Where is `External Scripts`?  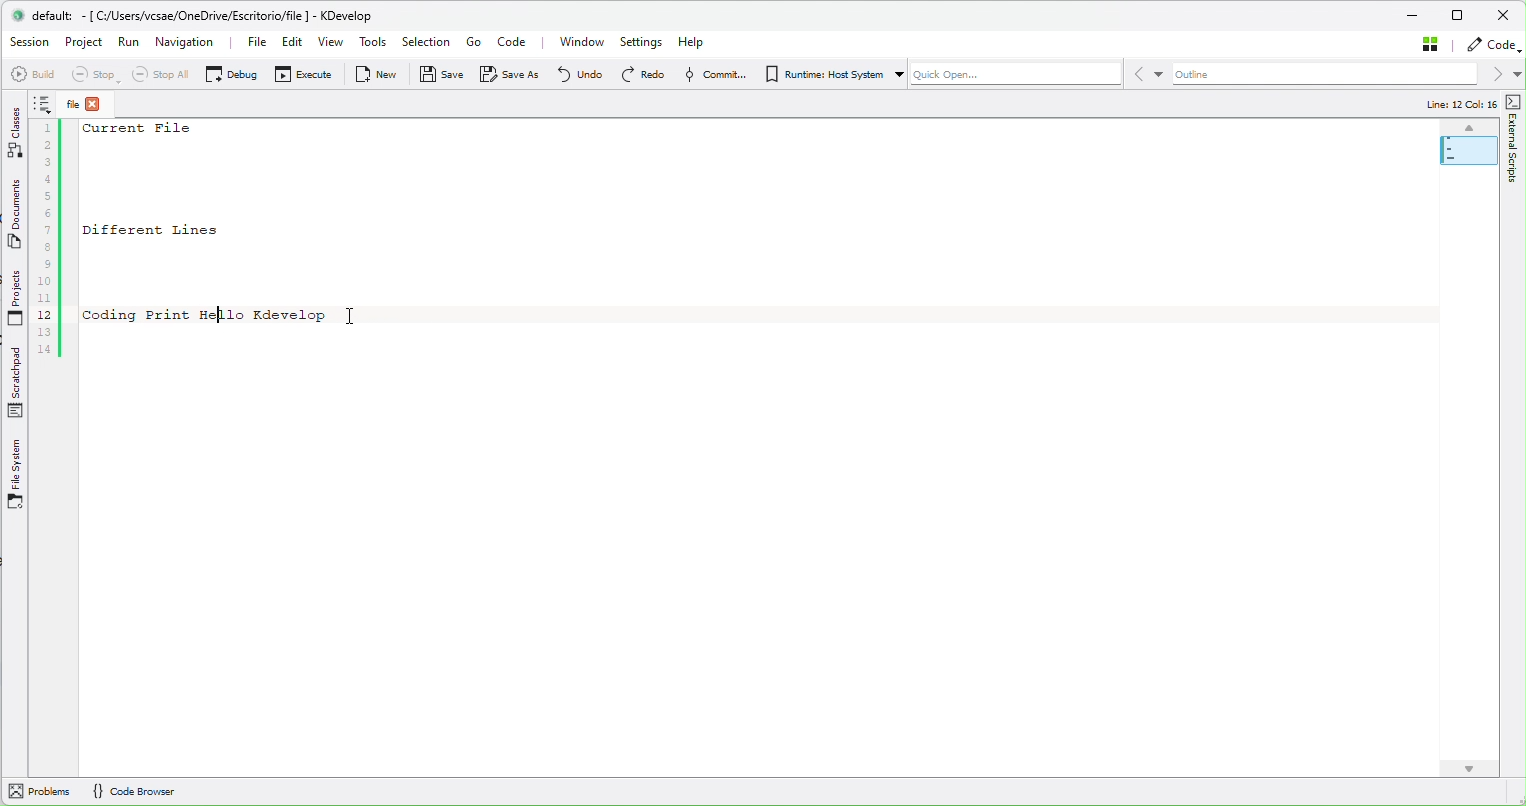 External Scripts is located at coordinates (1514, 136).